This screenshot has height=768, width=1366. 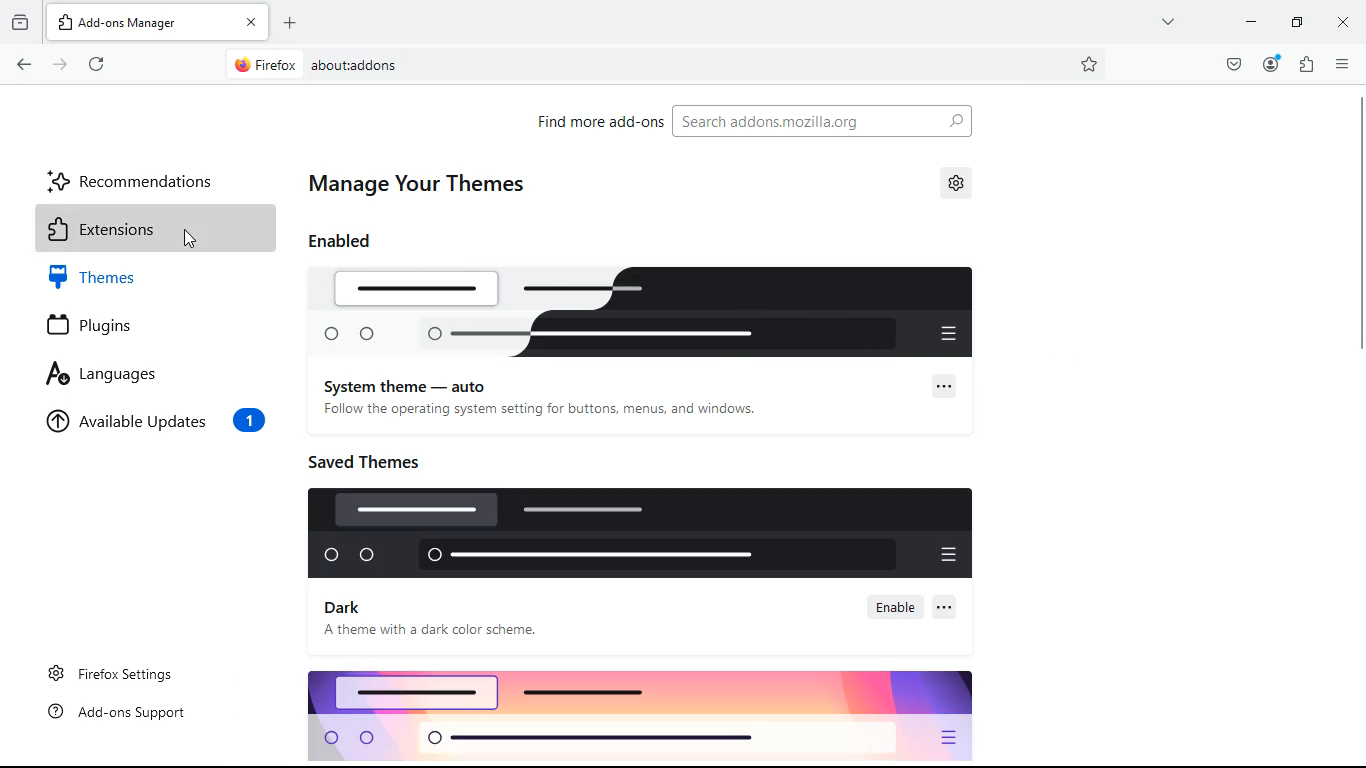 I want to click on minimize, so click(x=1247, y=24).